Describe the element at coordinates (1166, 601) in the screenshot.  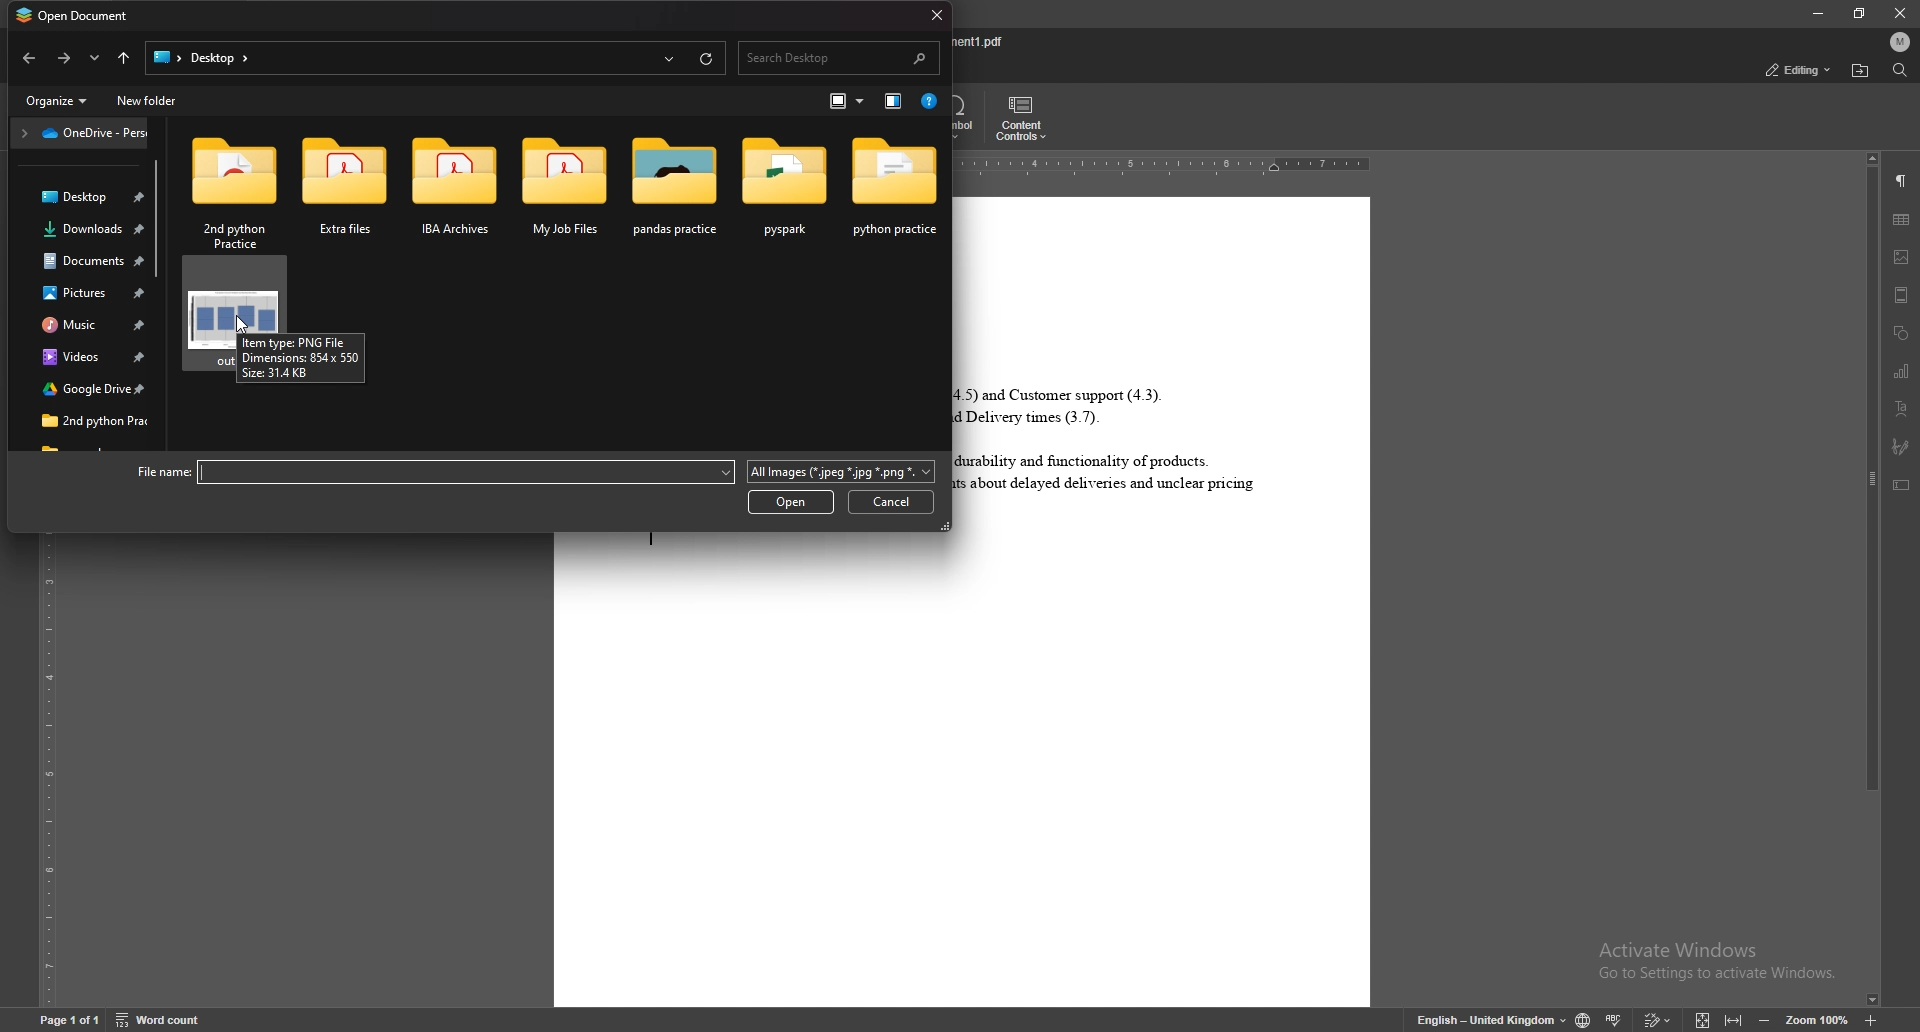
I see `document` at that location.